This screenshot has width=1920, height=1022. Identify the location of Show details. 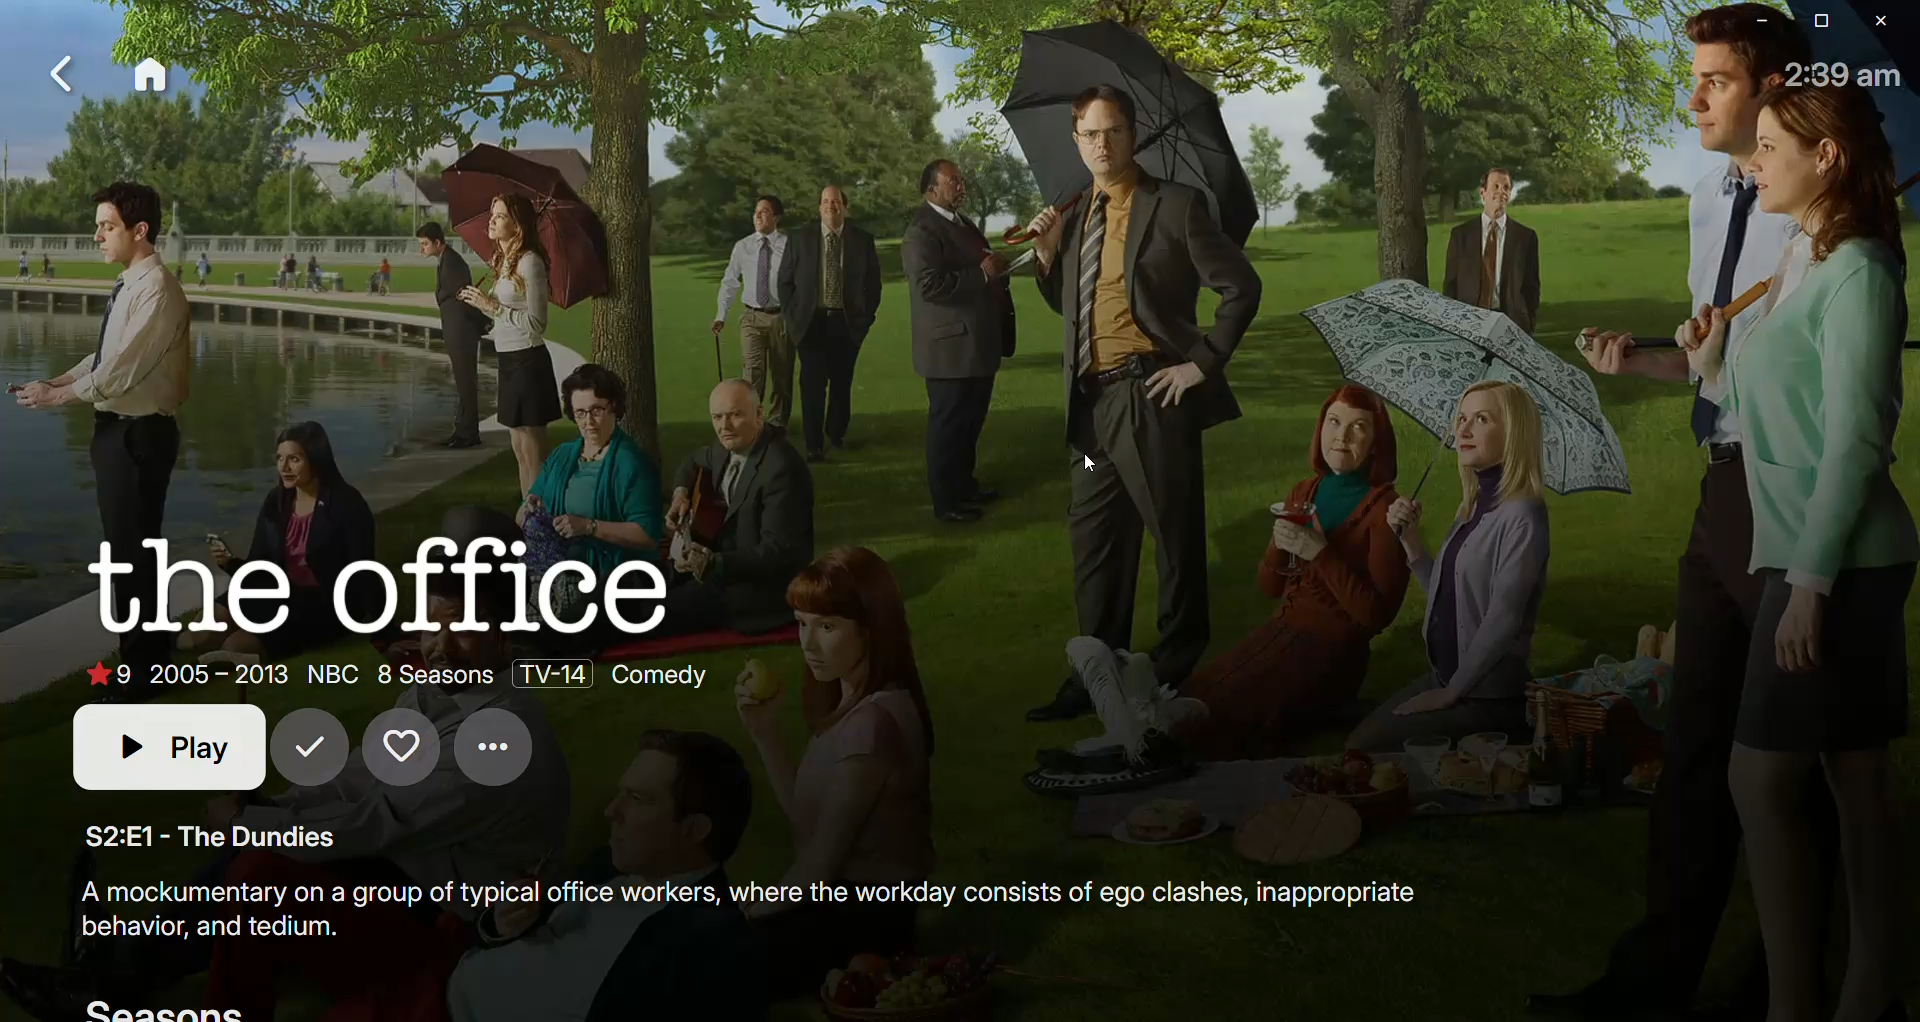
(399, 671).